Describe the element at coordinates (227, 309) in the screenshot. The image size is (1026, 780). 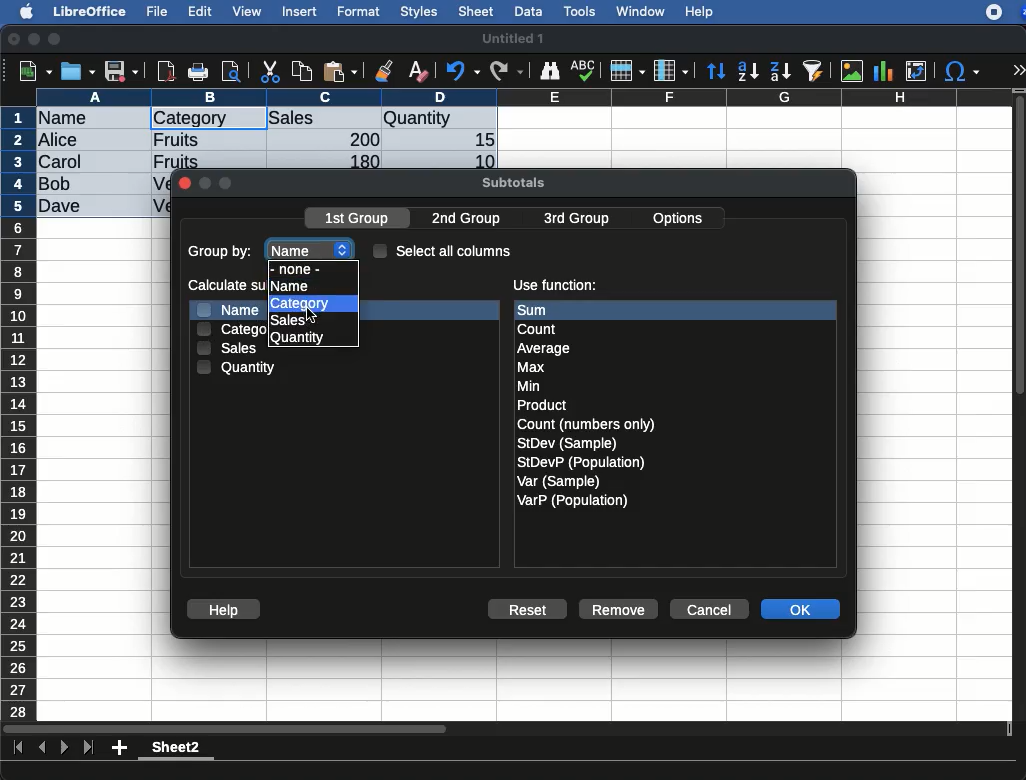
I see `name` at that location.